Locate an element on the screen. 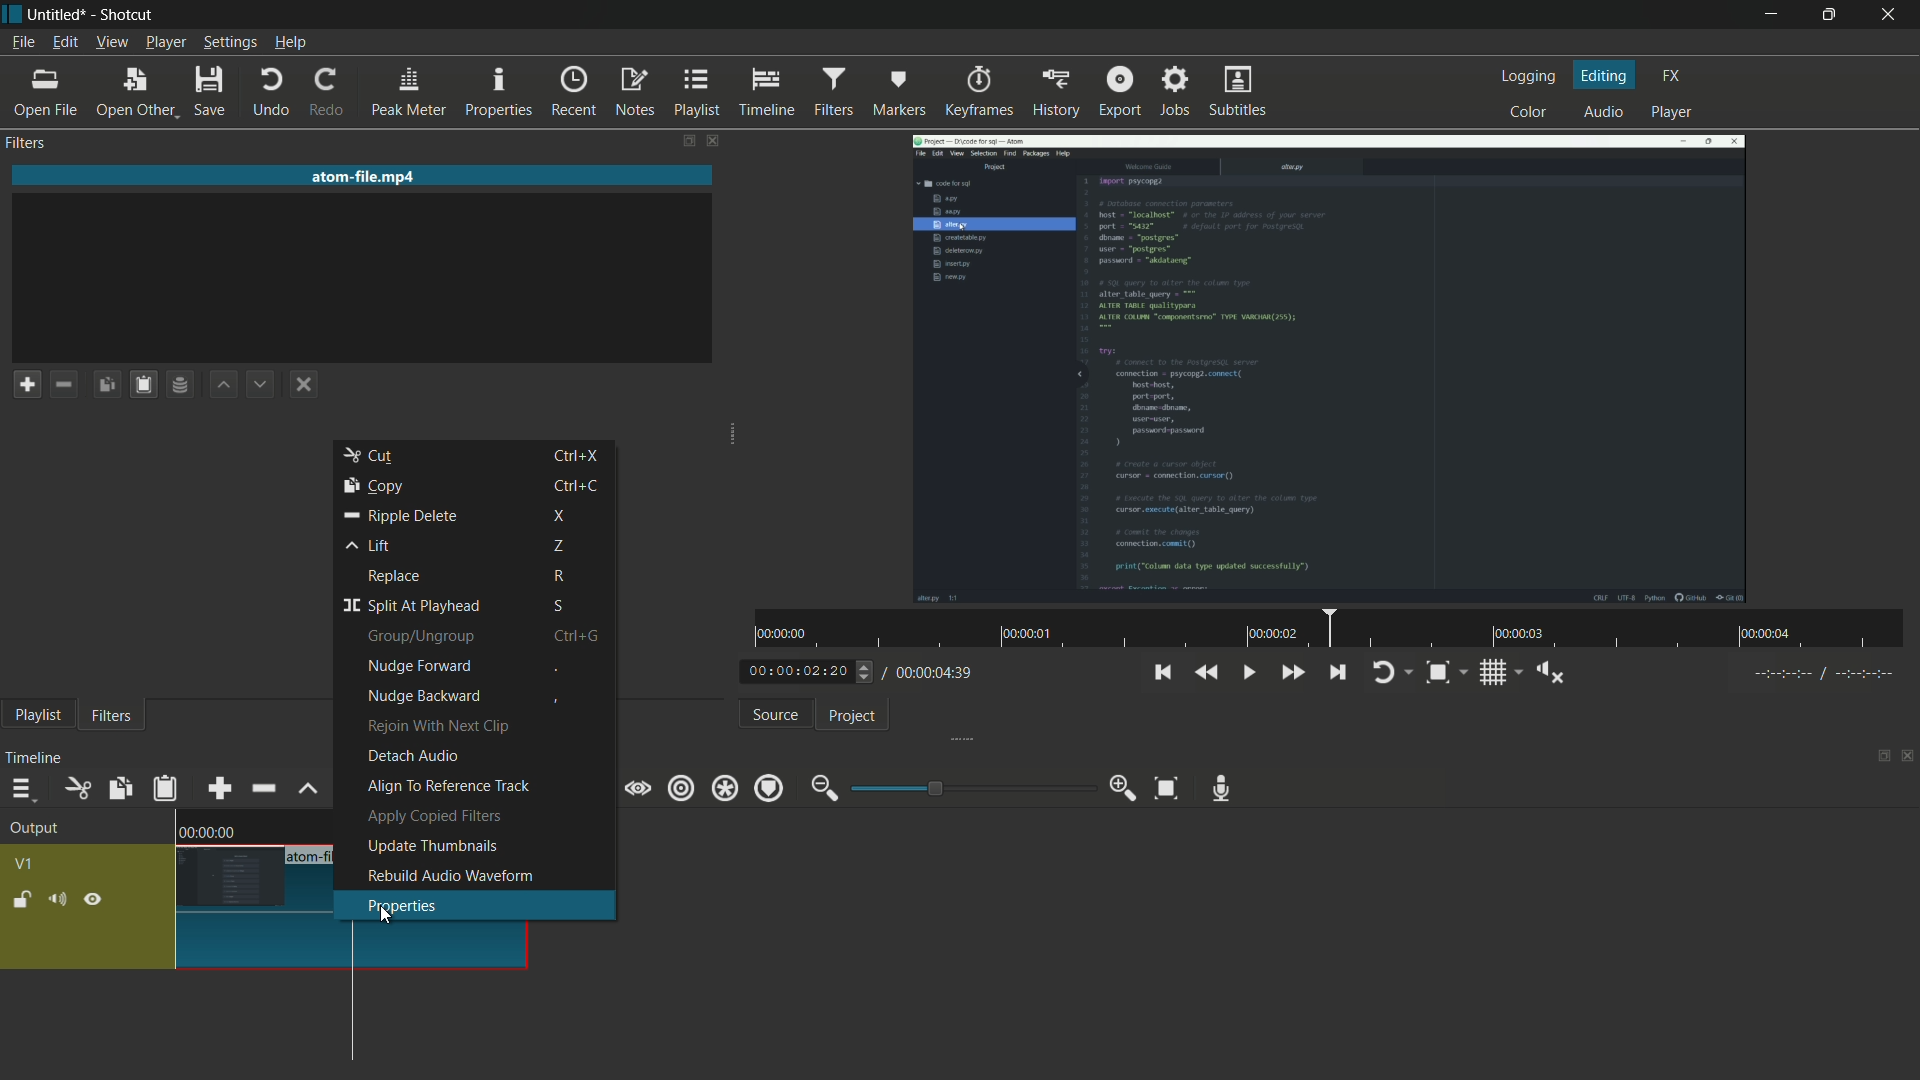 This screenshot has height=1080, width=1920. file menu is located at coordinates (24, 43).